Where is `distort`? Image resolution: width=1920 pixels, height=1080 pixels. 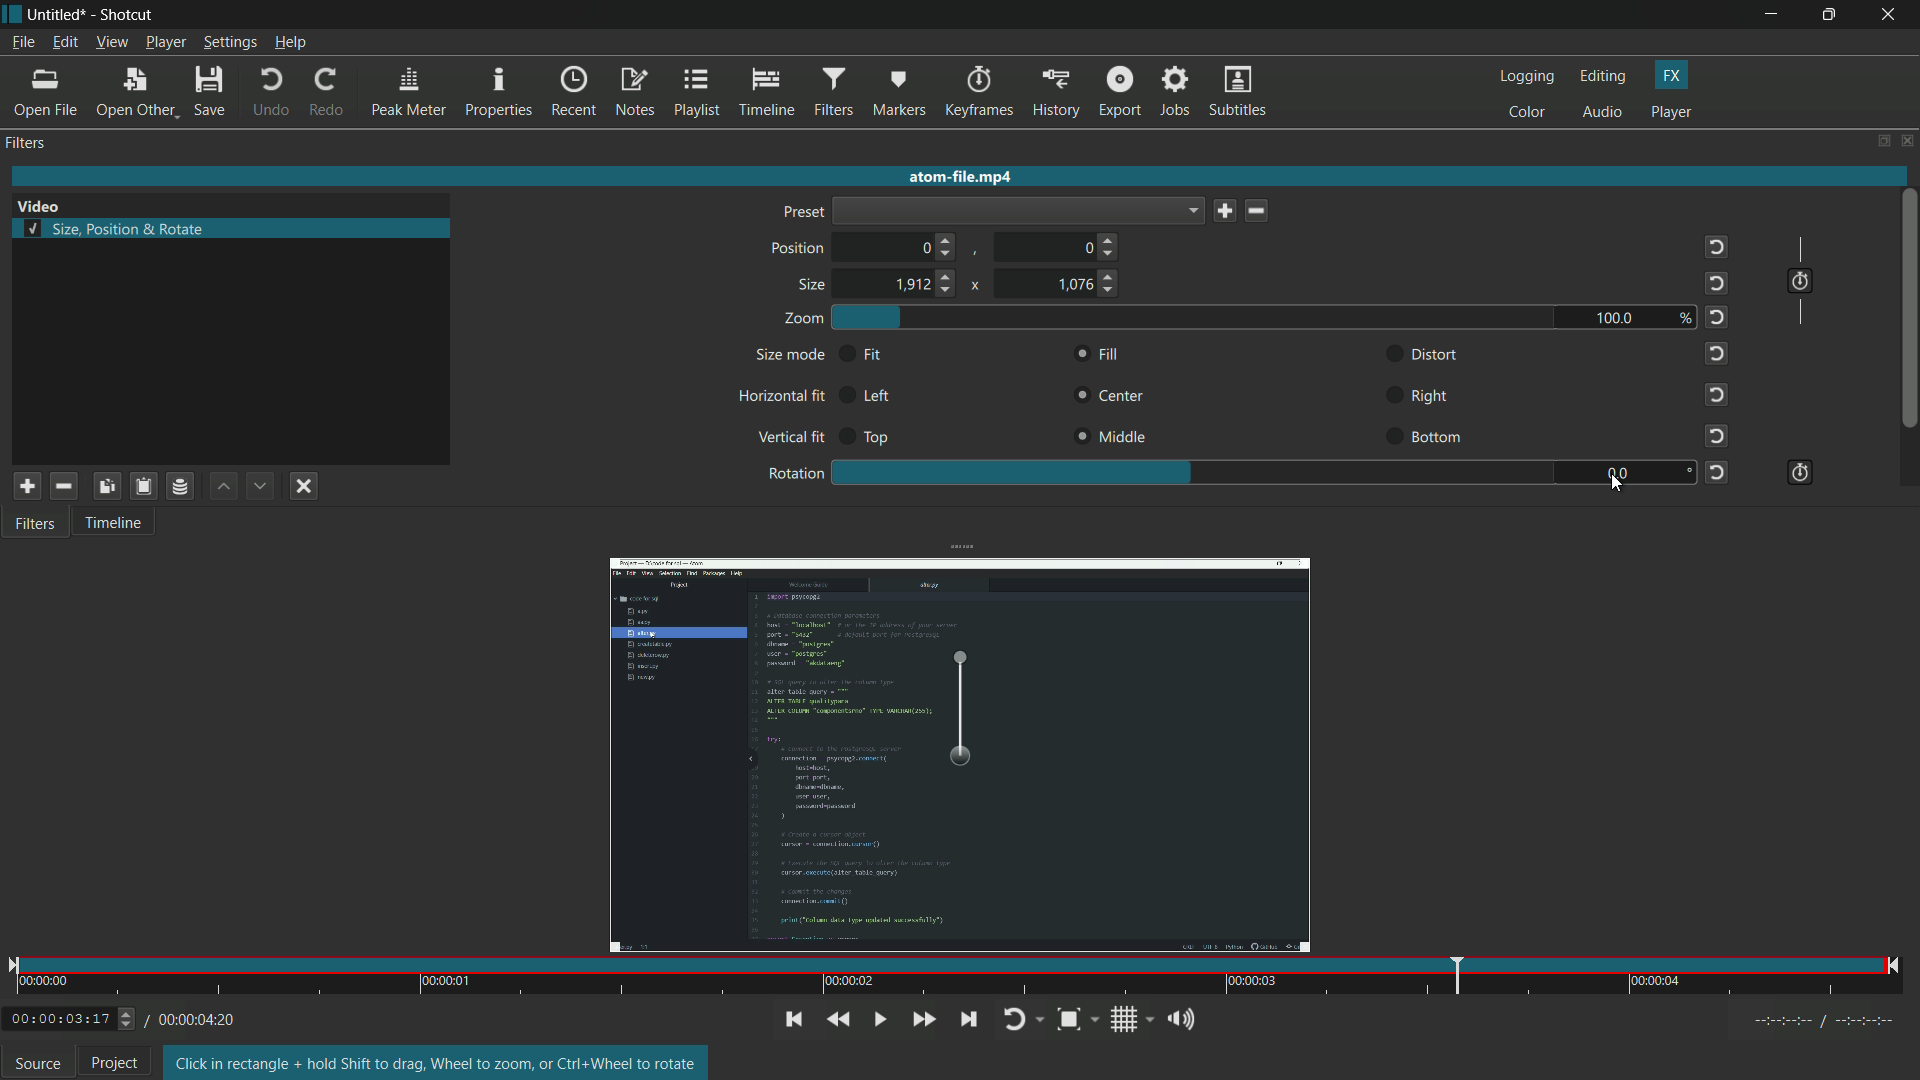 distort is located at coordinates (1436, 356).